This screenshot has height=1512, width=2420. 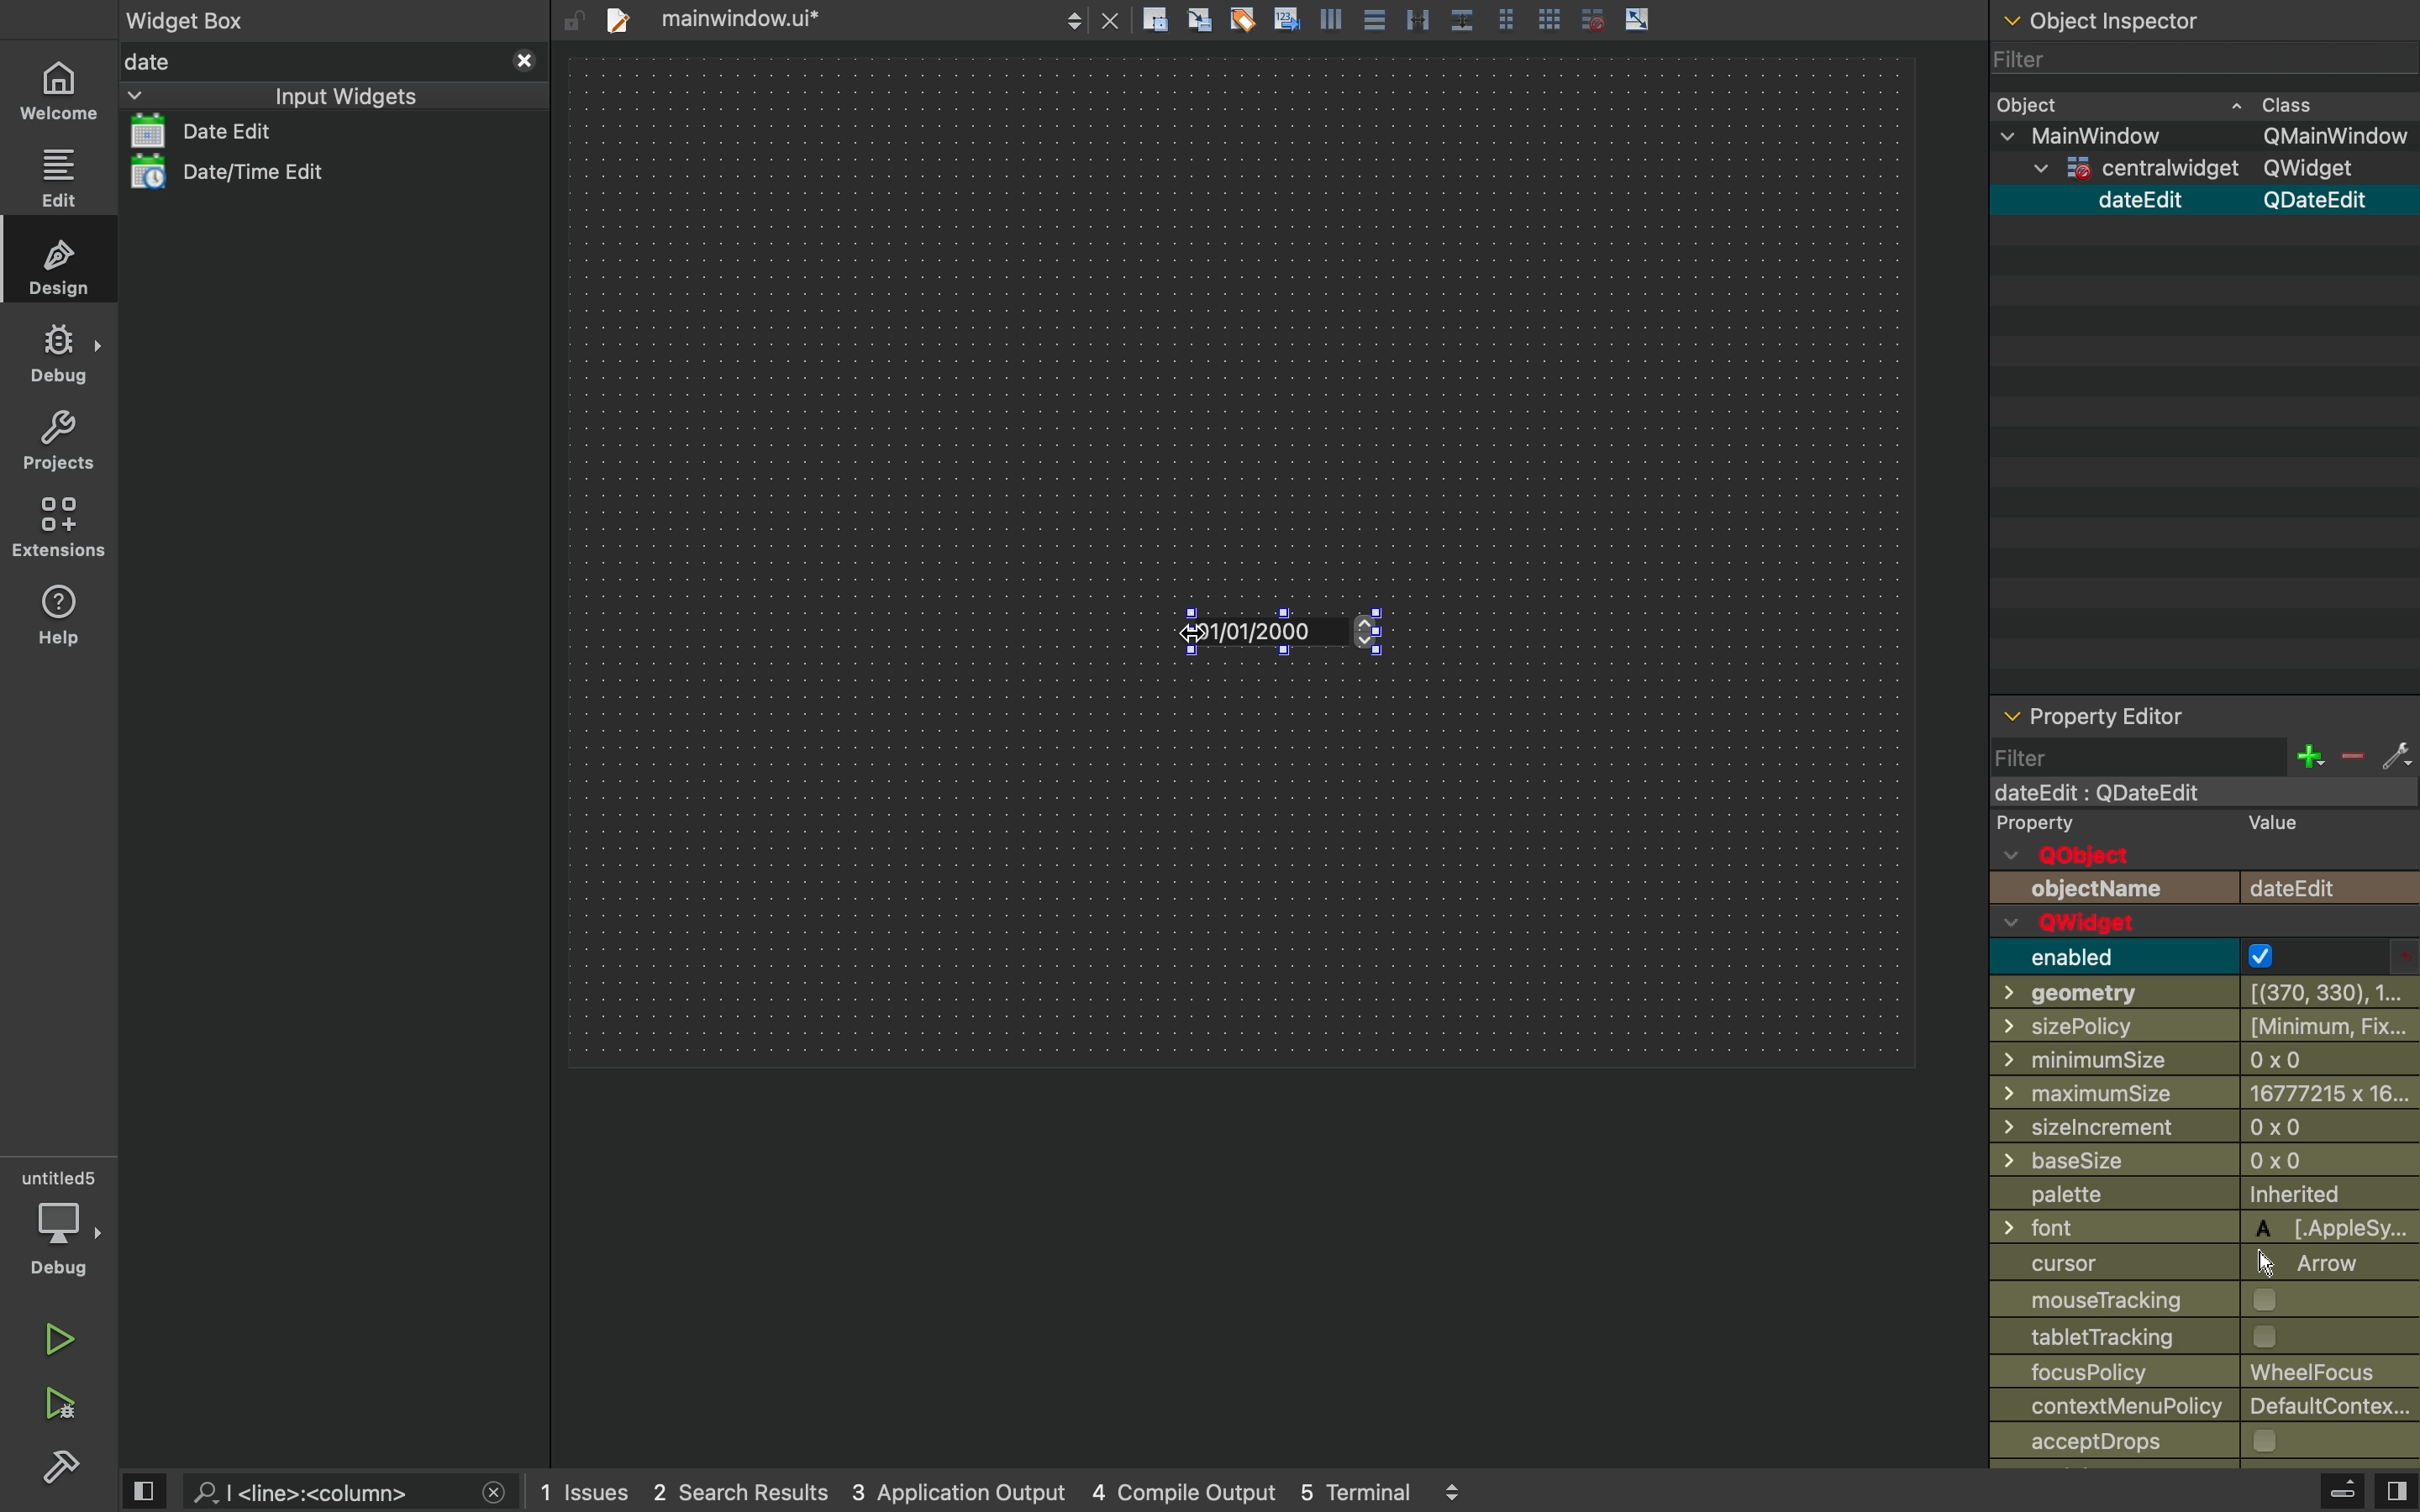 What do you see at coordinates (2207, 994) in the screenshot?
I see `geometry` at bounding box center [2207, 994].